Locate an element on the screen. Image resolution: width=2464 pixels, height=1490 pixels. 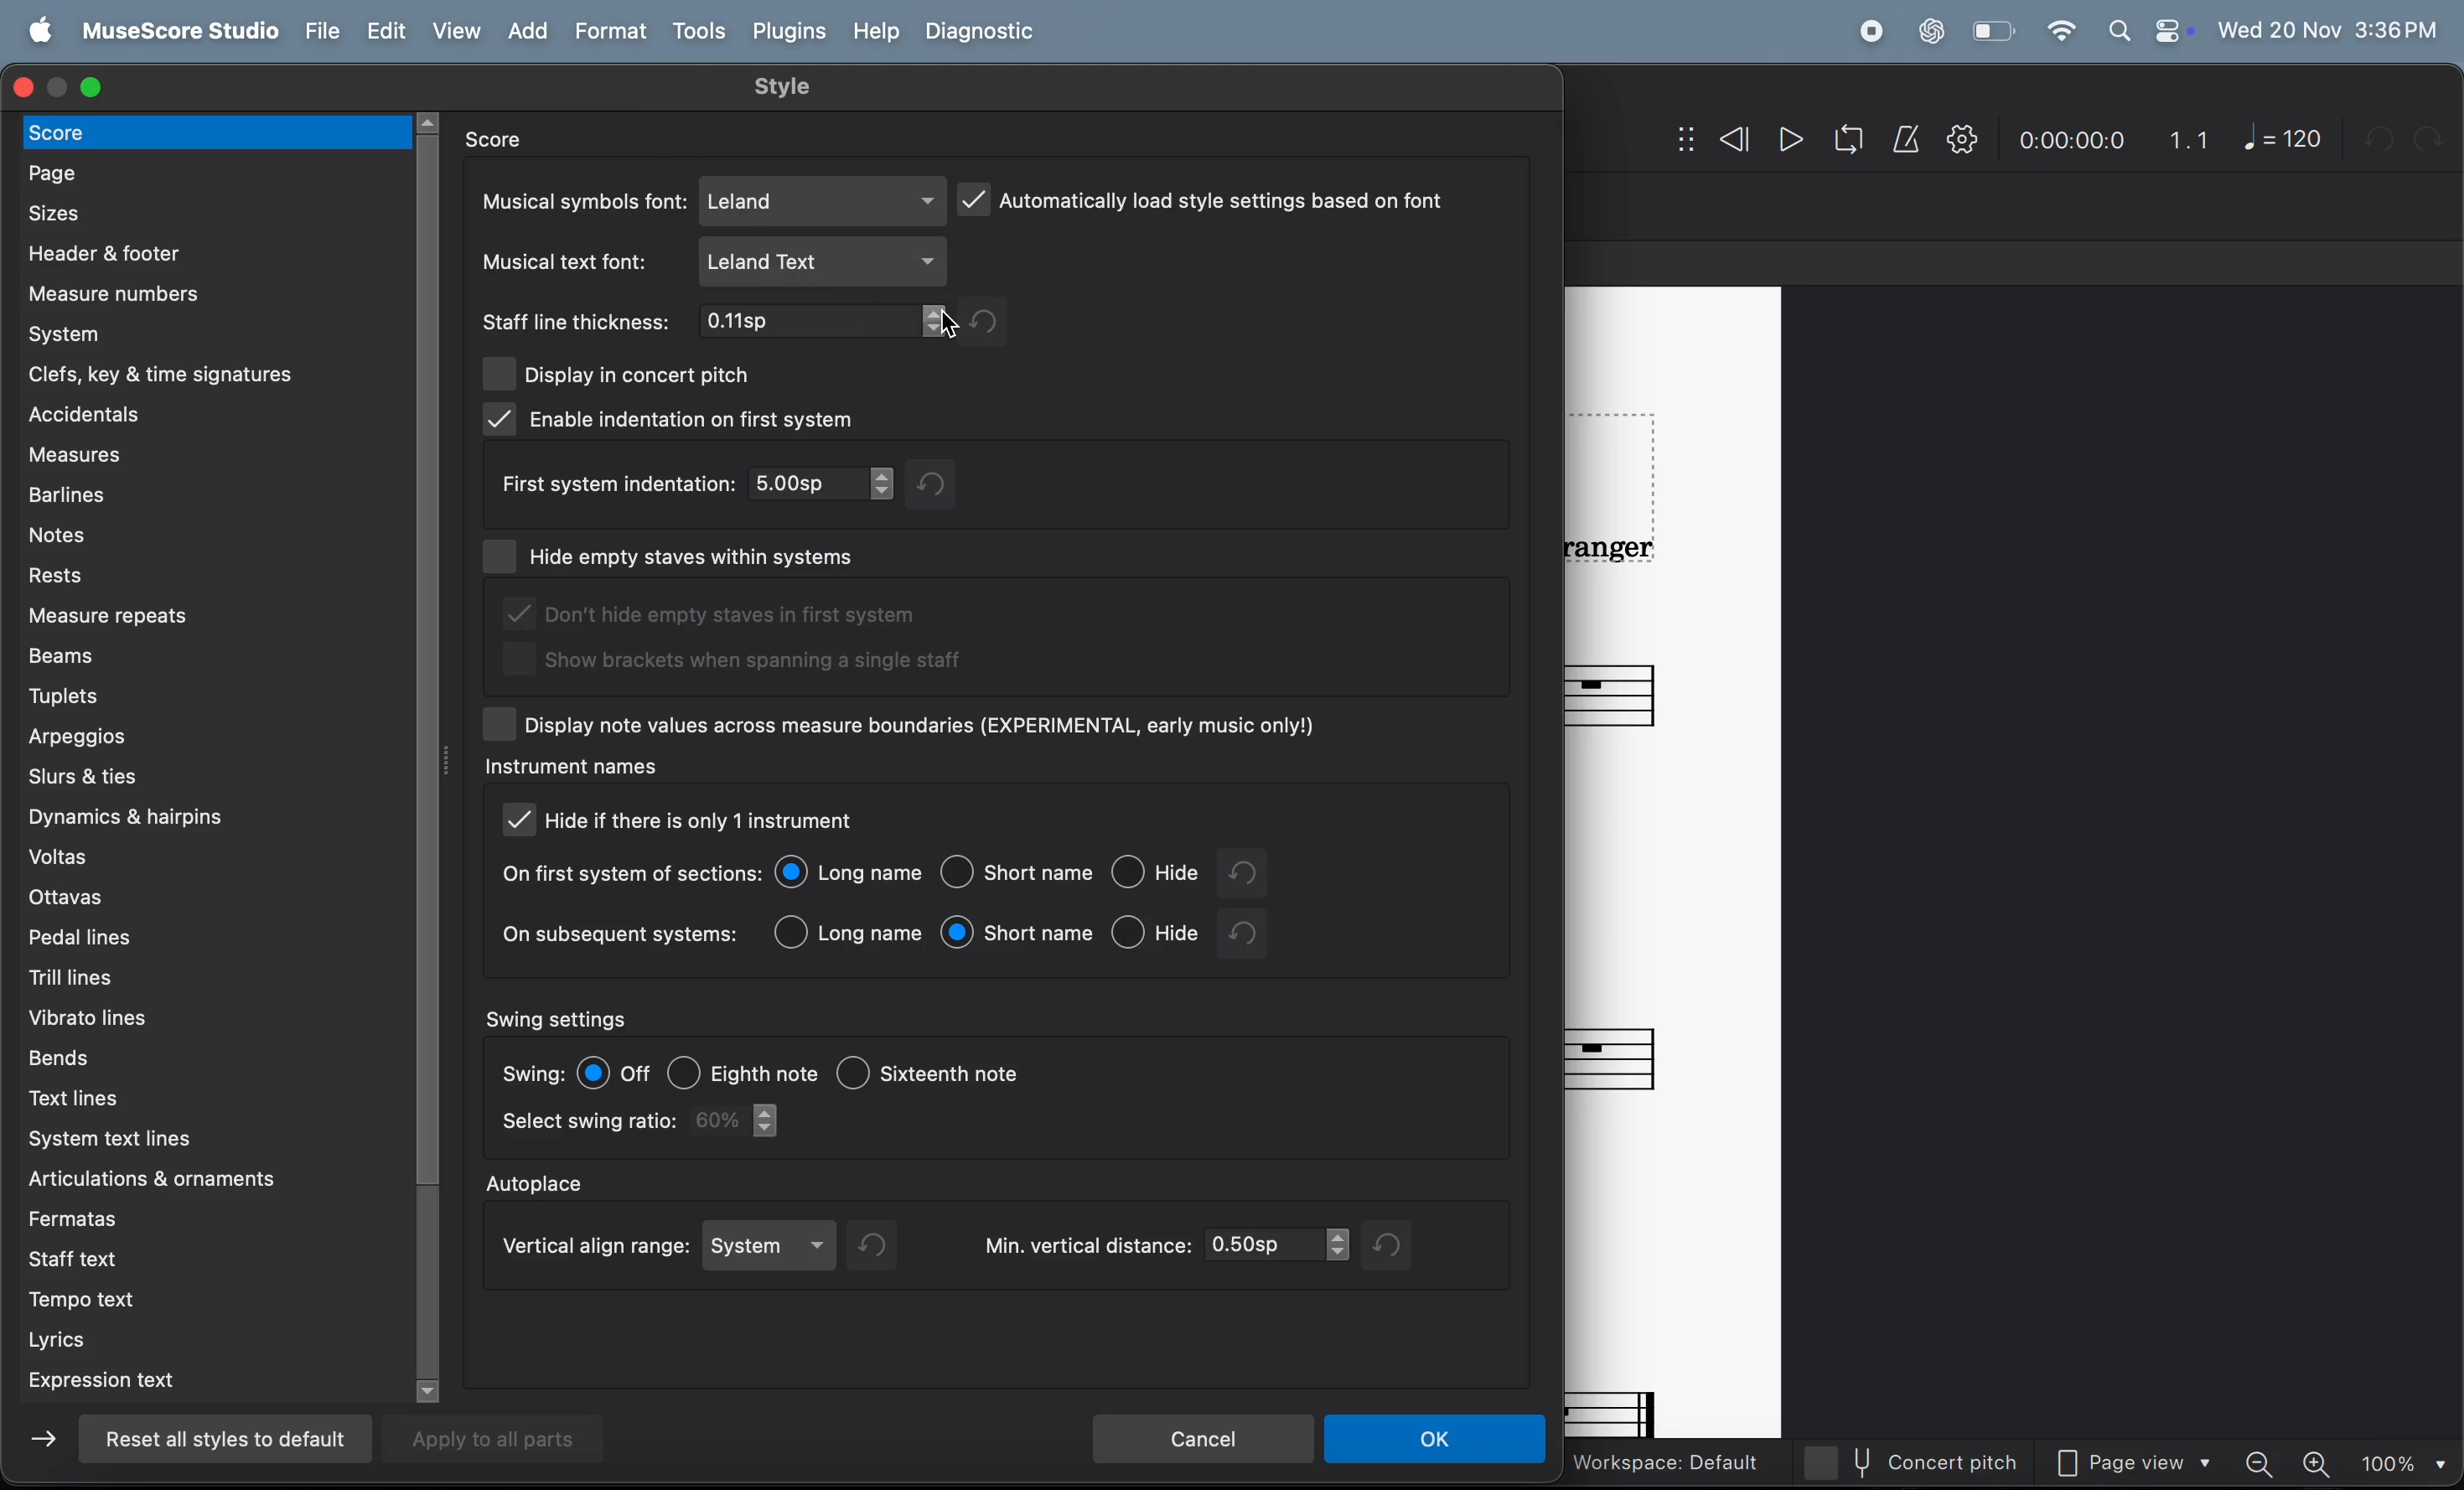
musical symbol font is located at coordinates (581, 201).